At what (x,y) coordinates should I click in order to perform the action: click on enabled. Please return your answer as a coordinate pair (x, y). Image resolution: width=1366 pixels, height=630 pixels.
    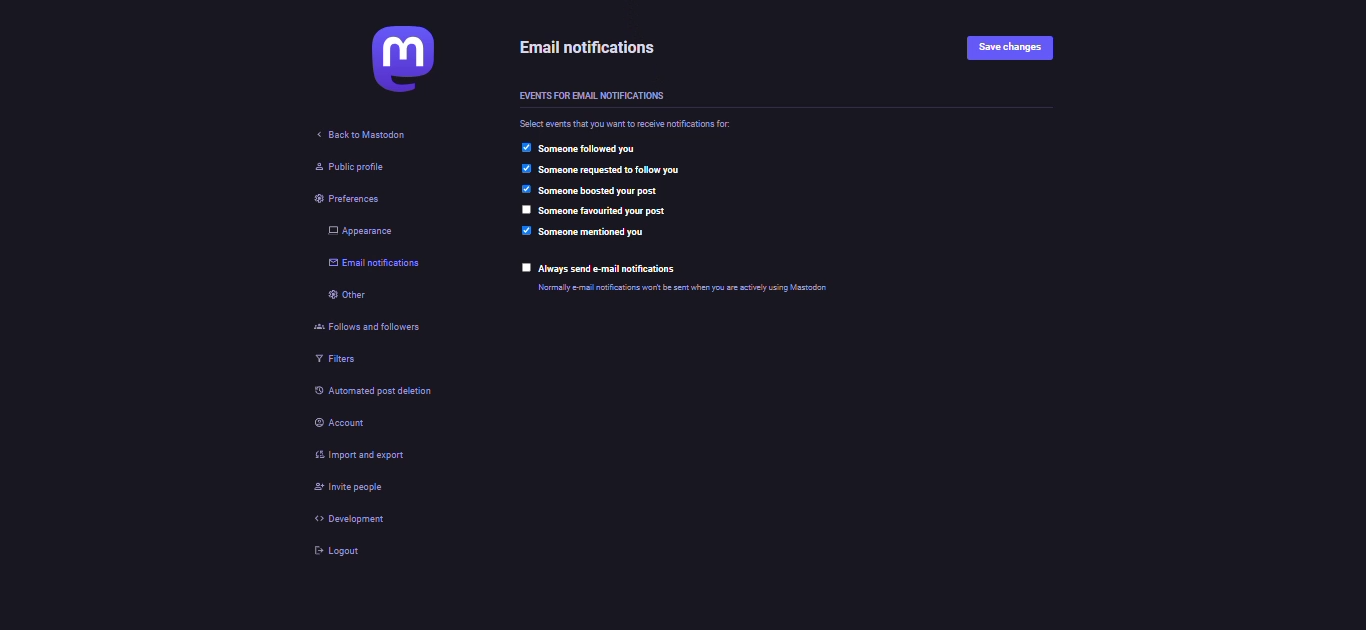
    Looking at the image, I should click on (524, 169).